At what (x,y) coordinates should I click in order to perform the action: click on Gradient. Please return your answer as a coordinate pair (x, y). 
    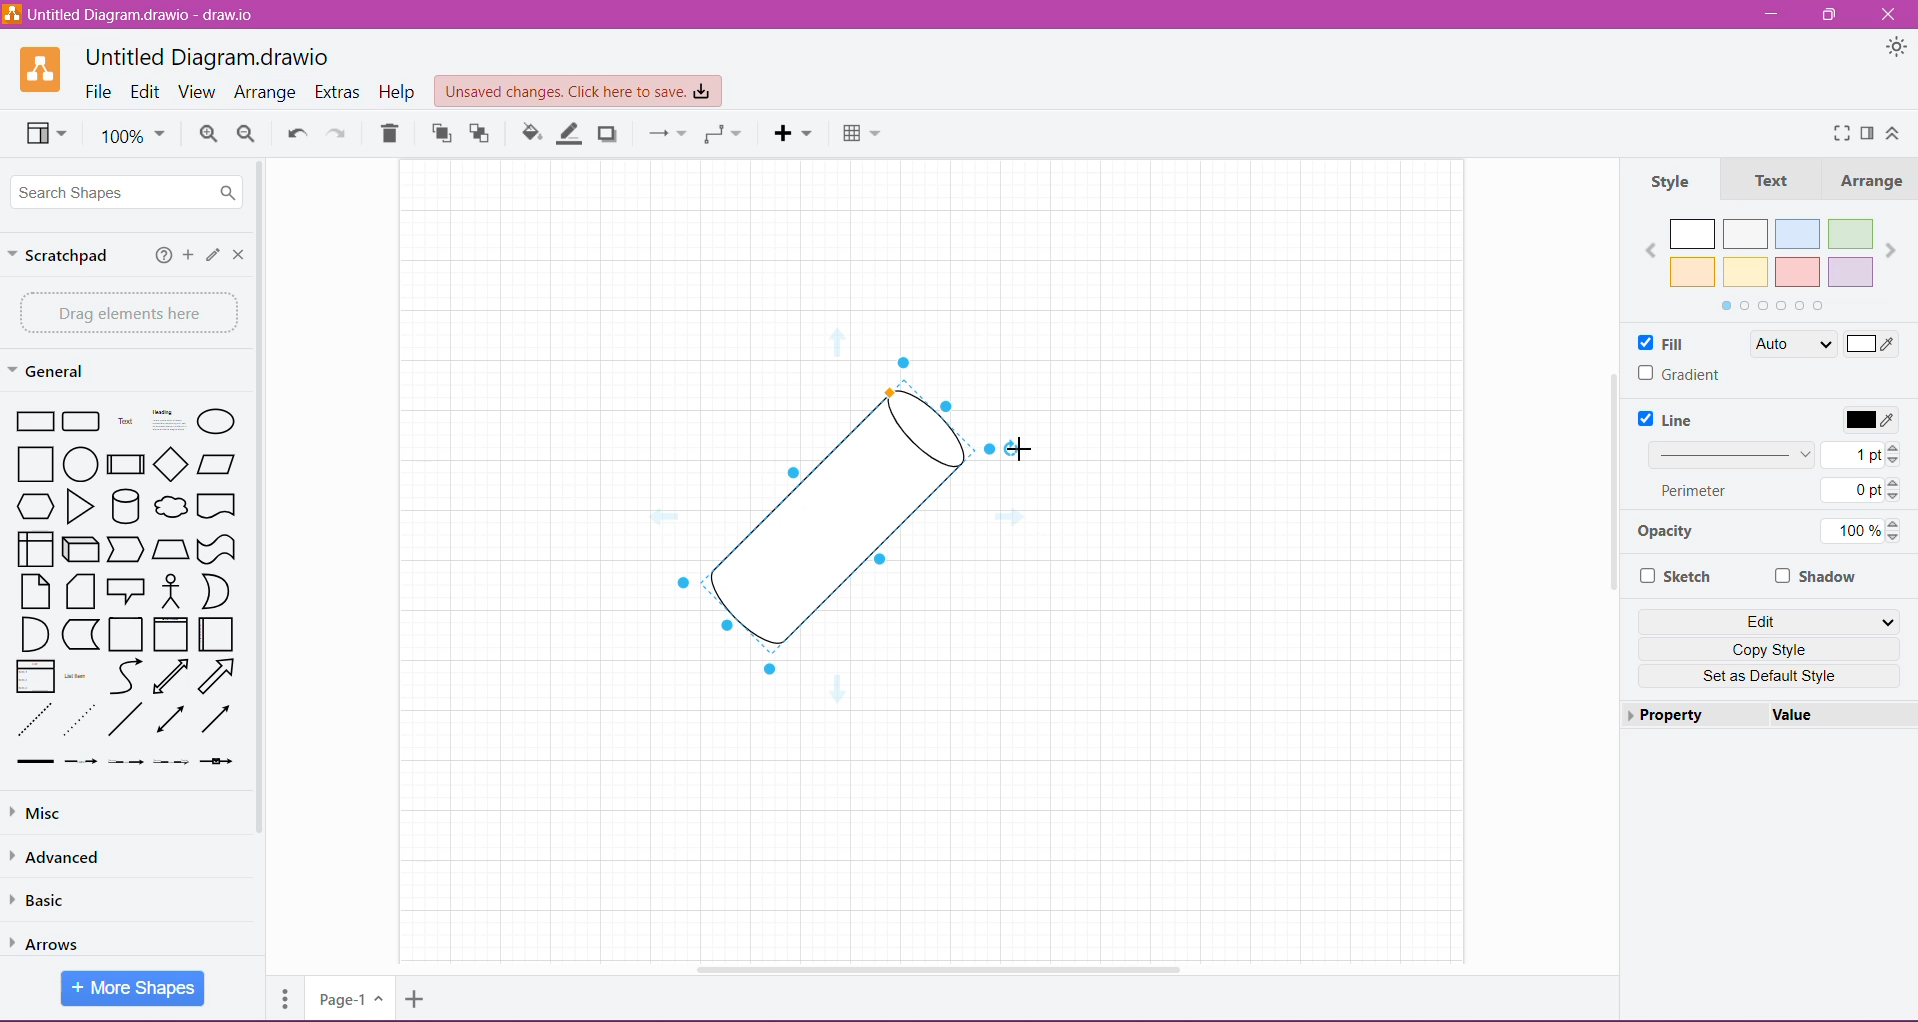
    Looking at the image, I should click on (1680, 374).